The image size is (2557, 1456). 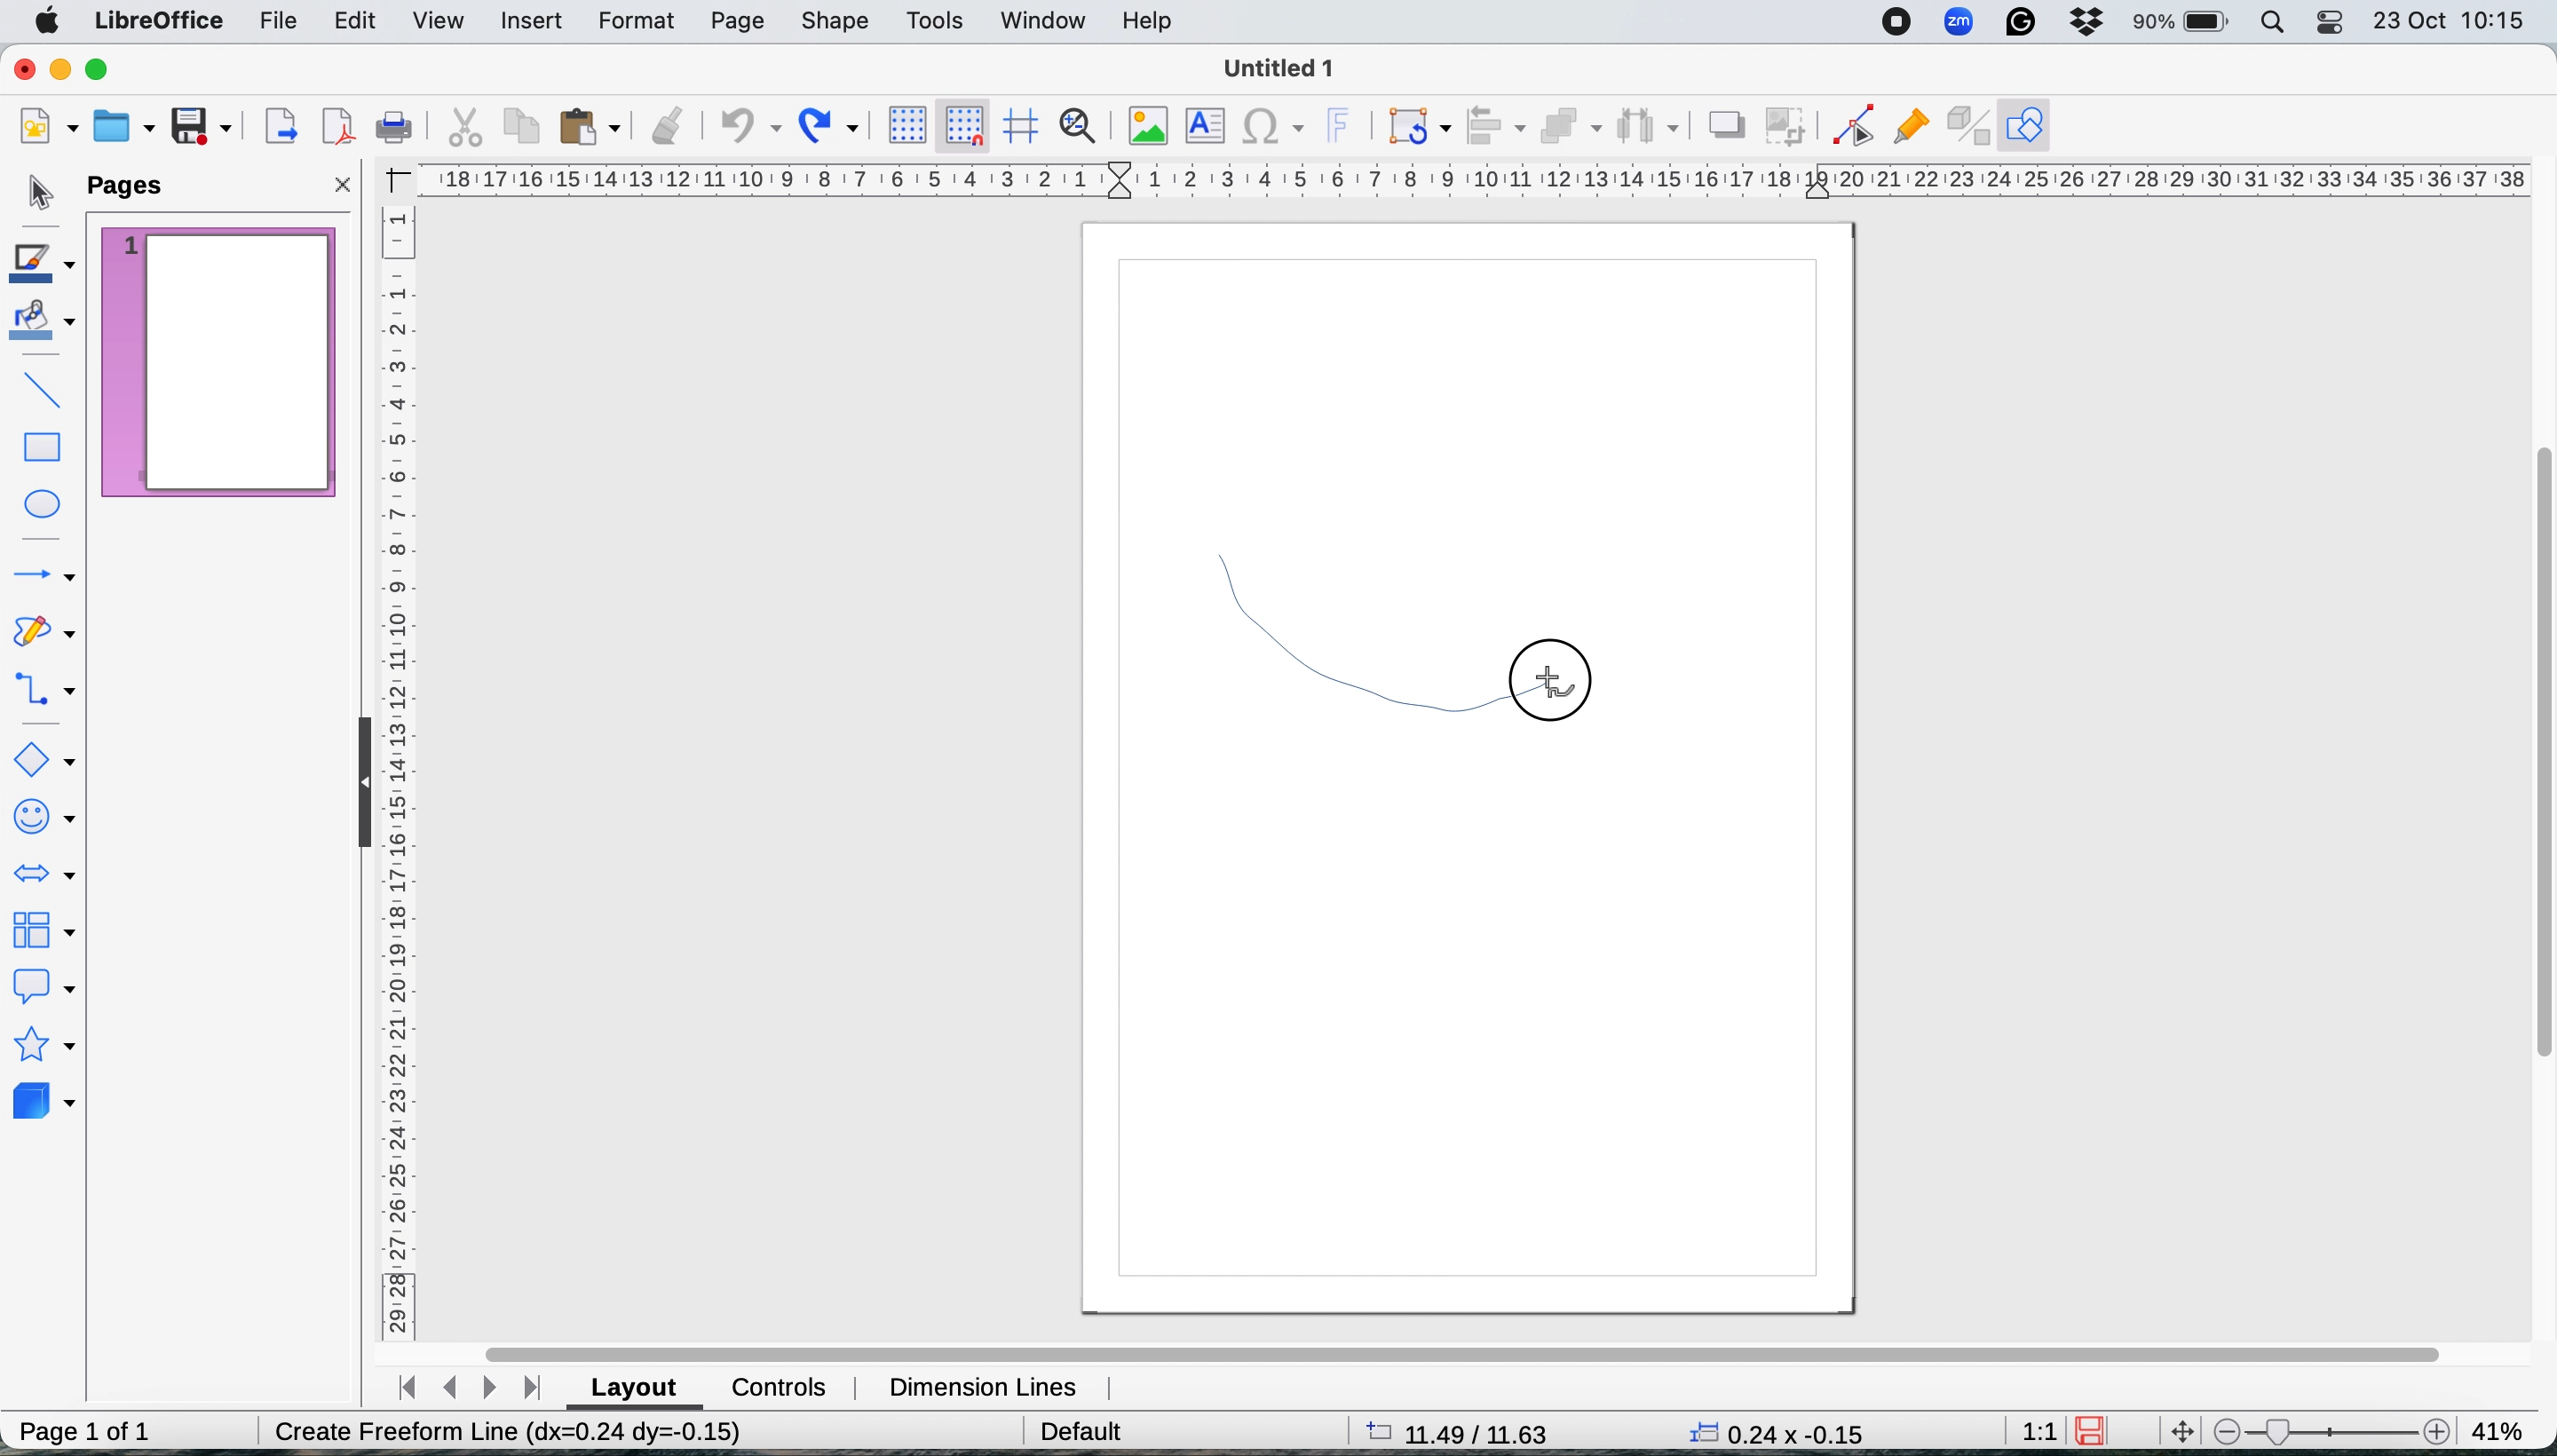 What do you see at coordinates (48, 991) in the screenshot?
I see `callout shapes` at bounding box center [48, 991].